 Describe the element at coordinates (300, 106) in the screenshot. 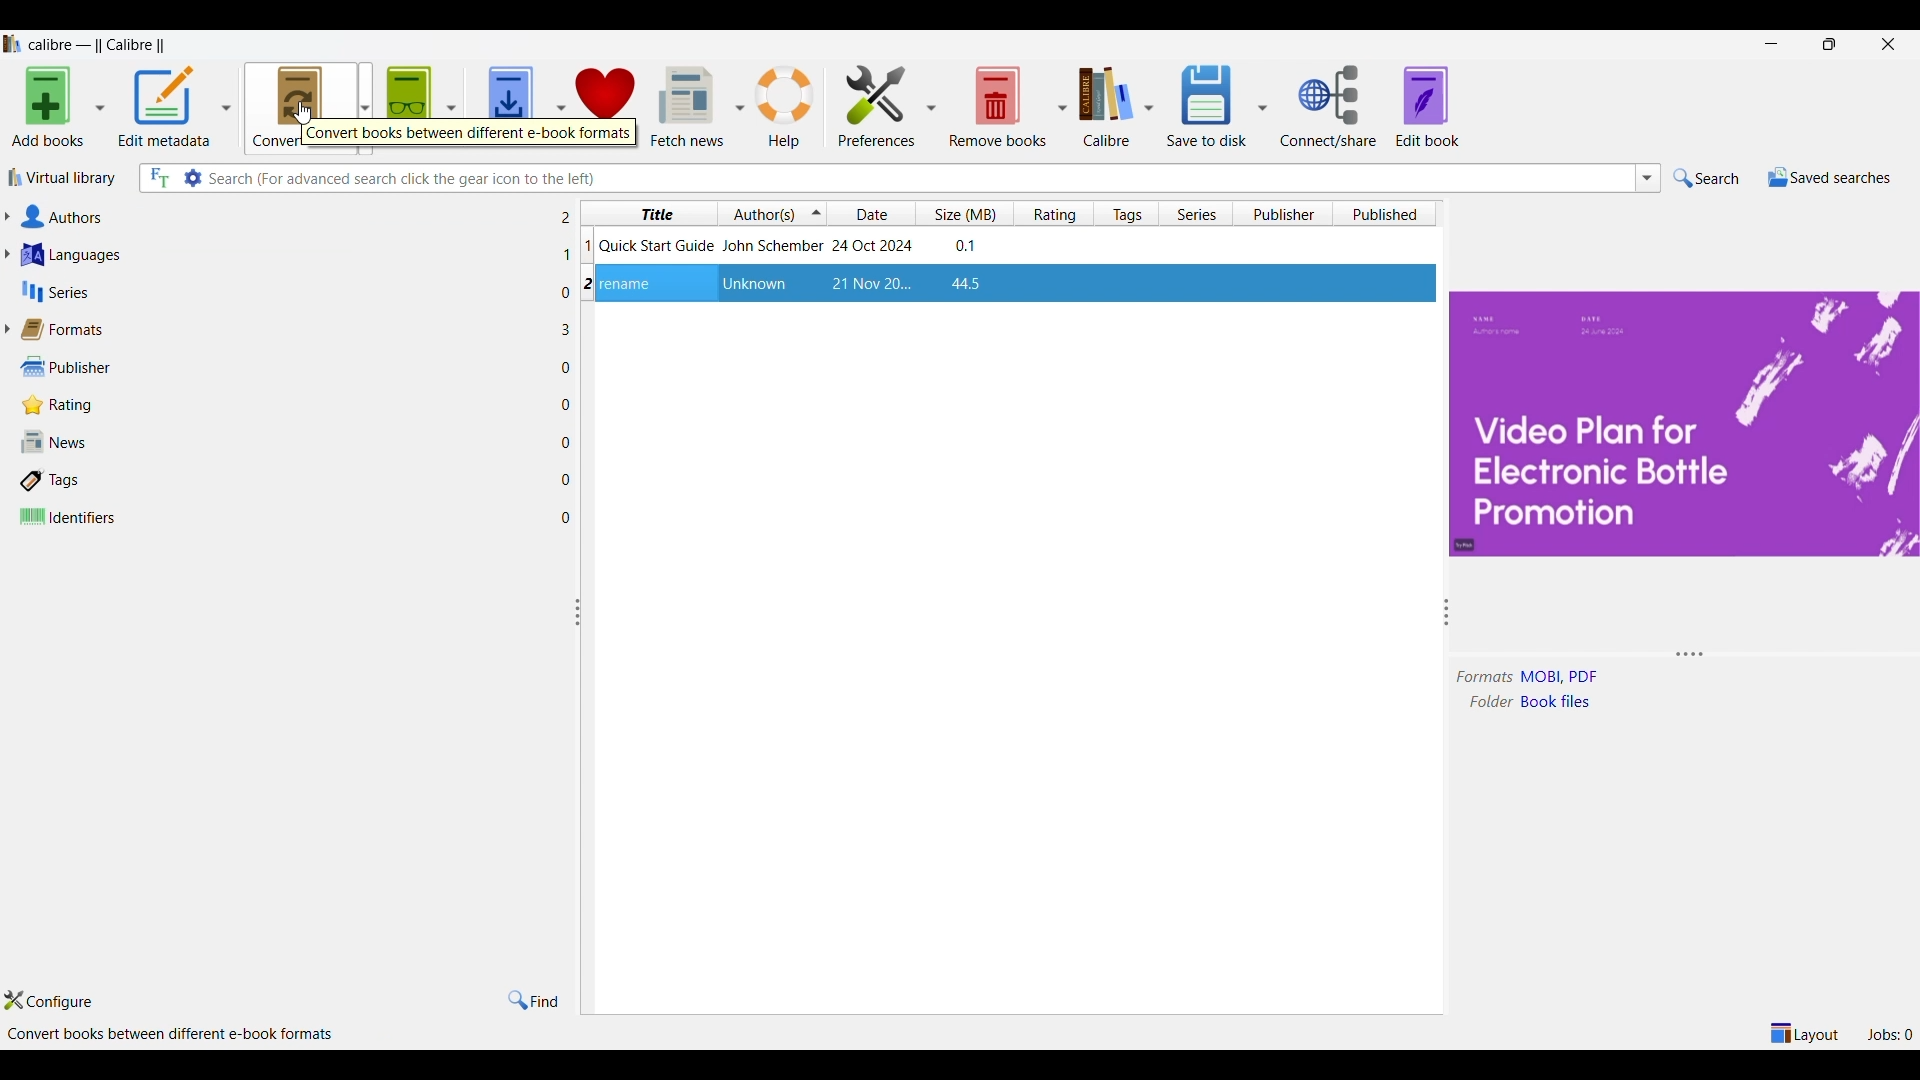

I see `Convert books` at that location.